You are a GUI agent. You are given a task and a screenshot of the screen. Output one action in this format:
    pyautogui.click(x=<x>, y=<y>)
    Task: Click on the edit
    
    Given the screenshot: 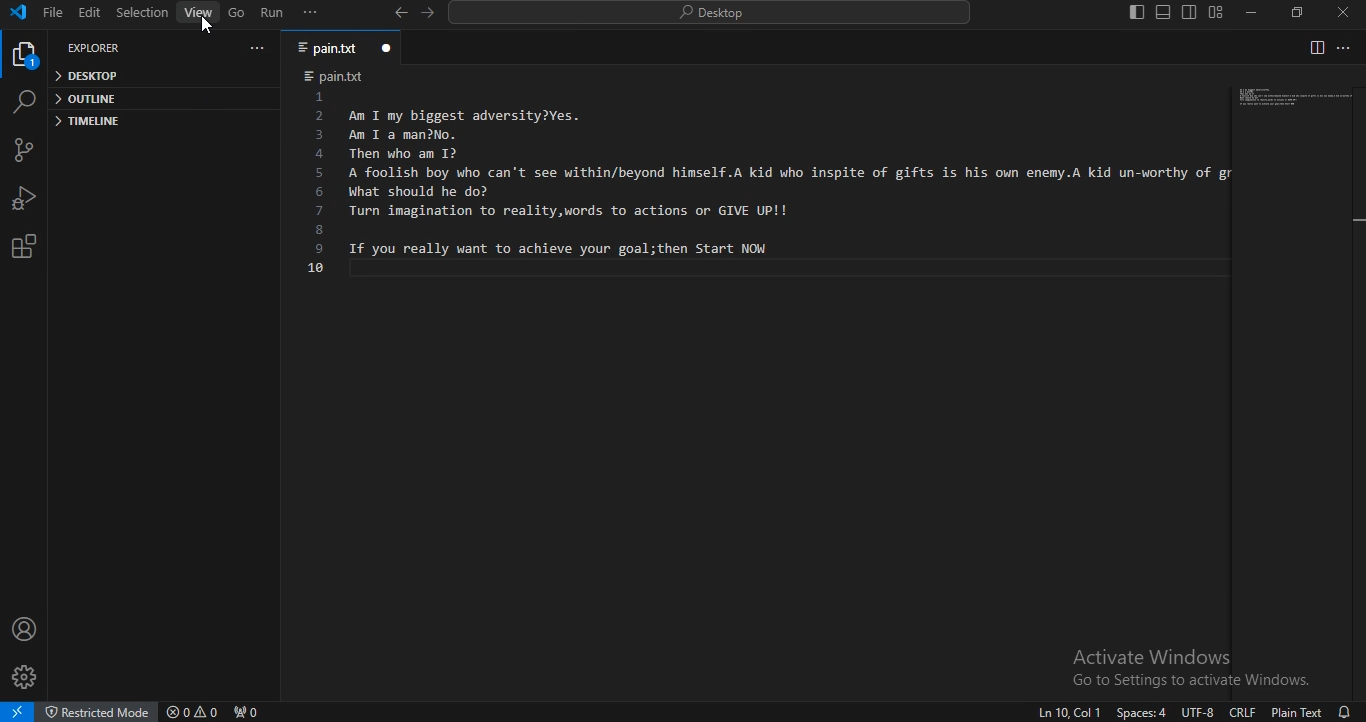 What is the action you would take?
    pyautogui.click(x=89, y=14)
    